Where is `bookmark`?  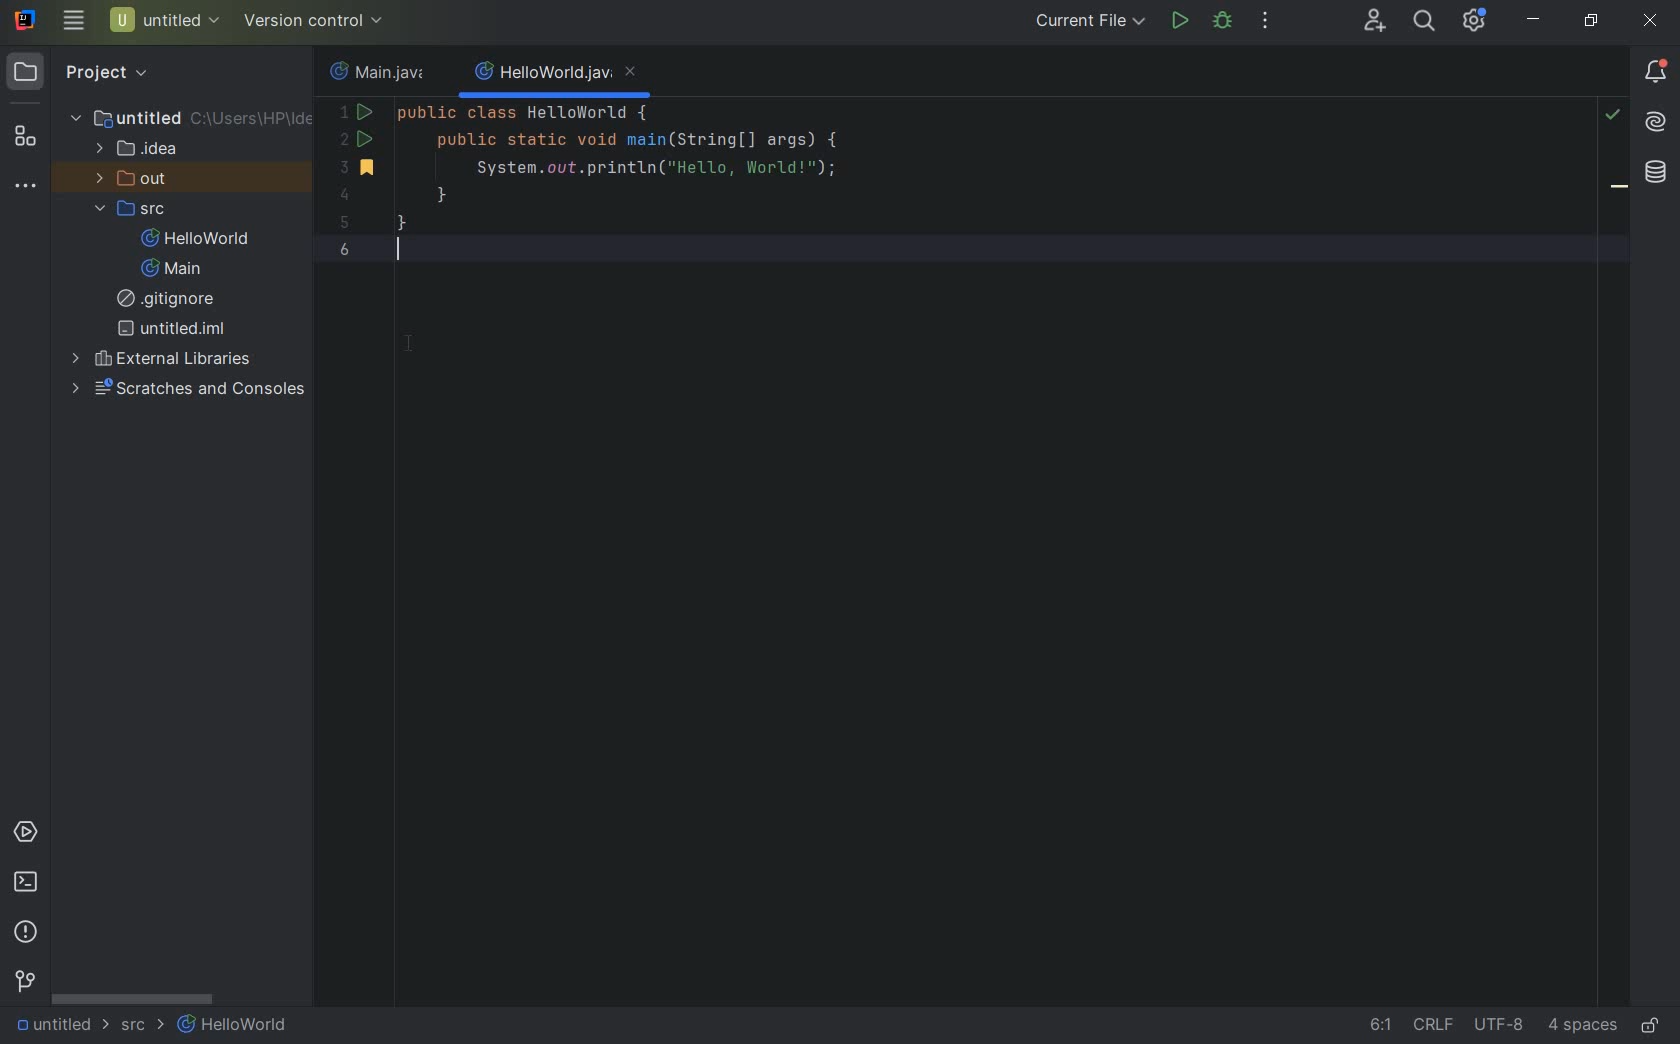
bookmark is located at coordinates (361, 169).